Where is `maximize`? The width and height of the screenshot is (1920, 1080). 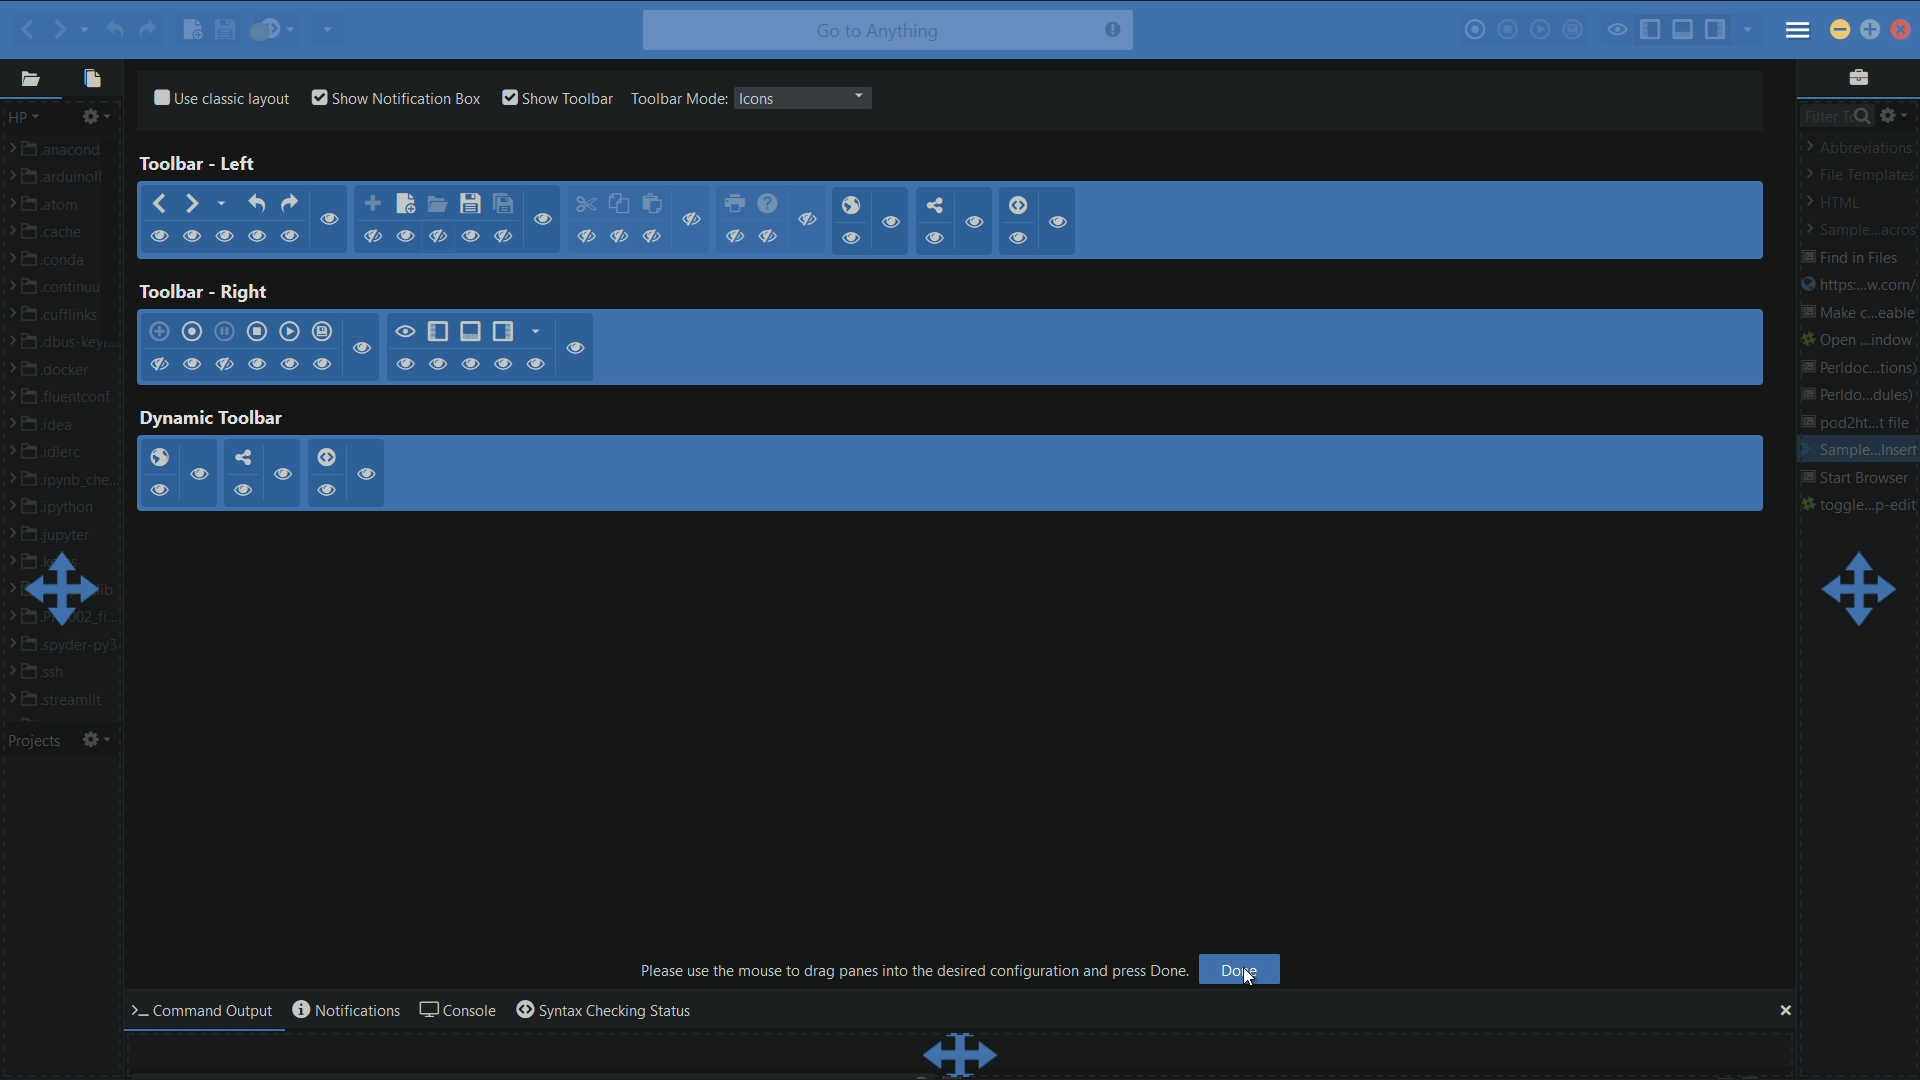
maximize is located at coordinates (1872, 28).